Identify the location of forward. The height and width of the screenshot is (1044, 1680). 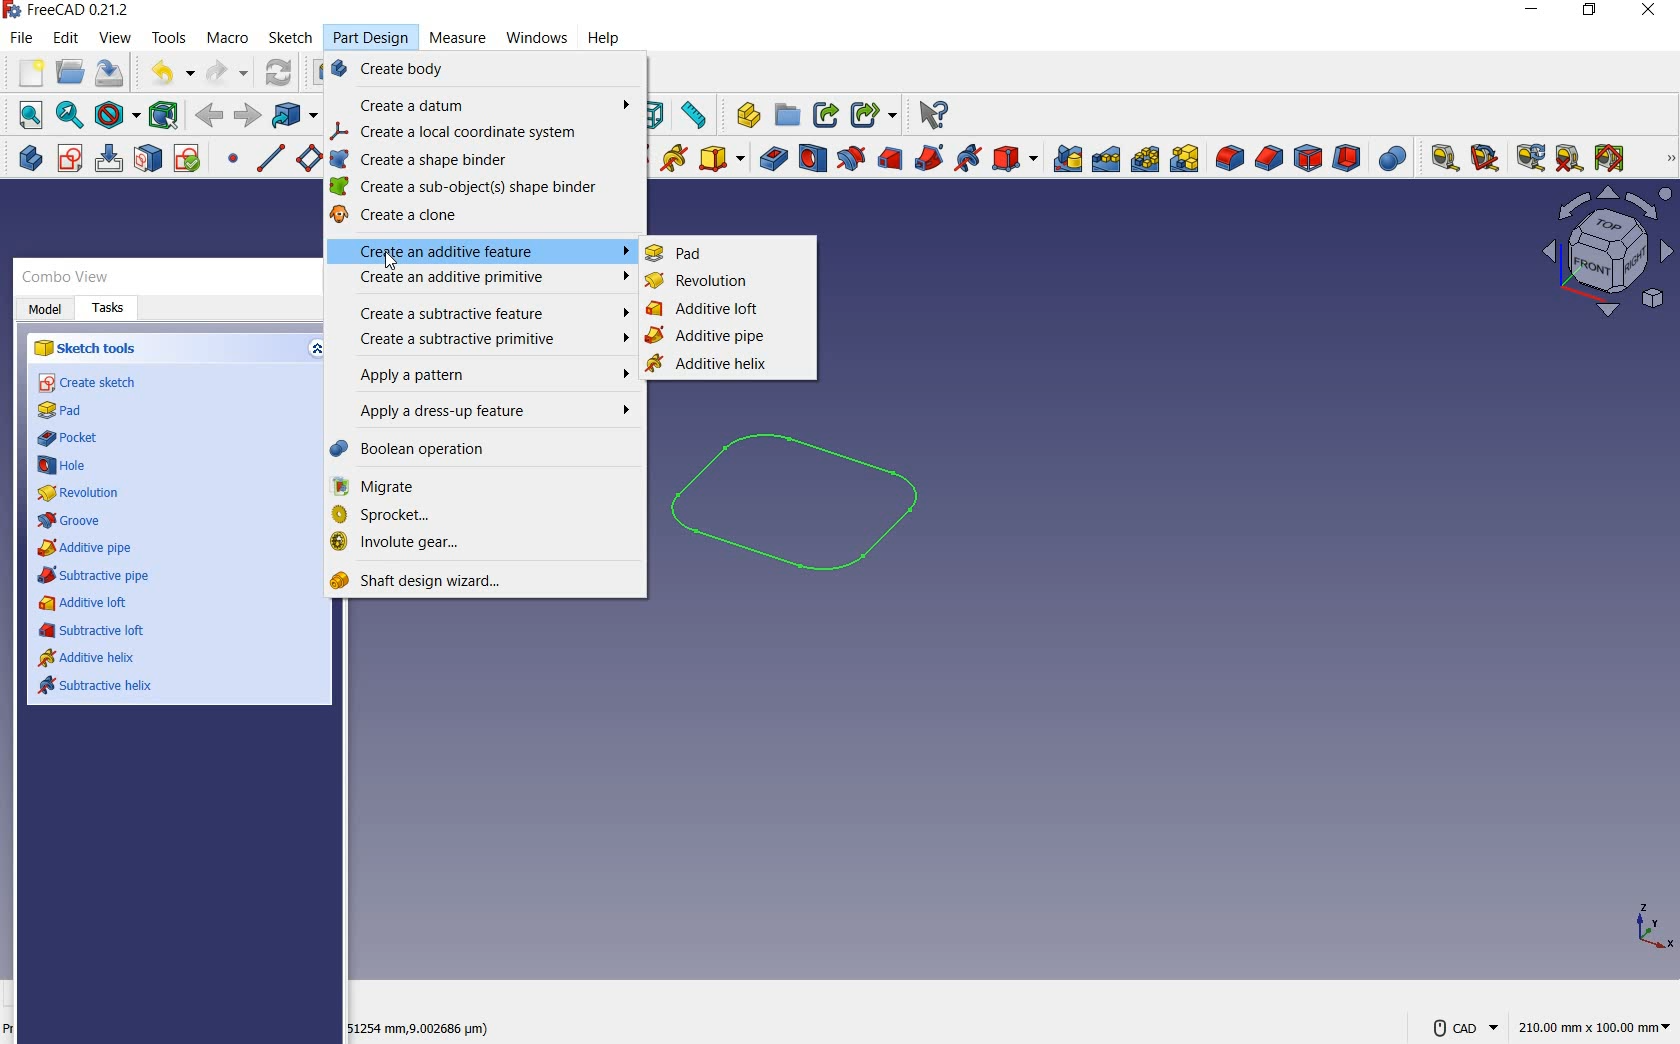
(211, 114).